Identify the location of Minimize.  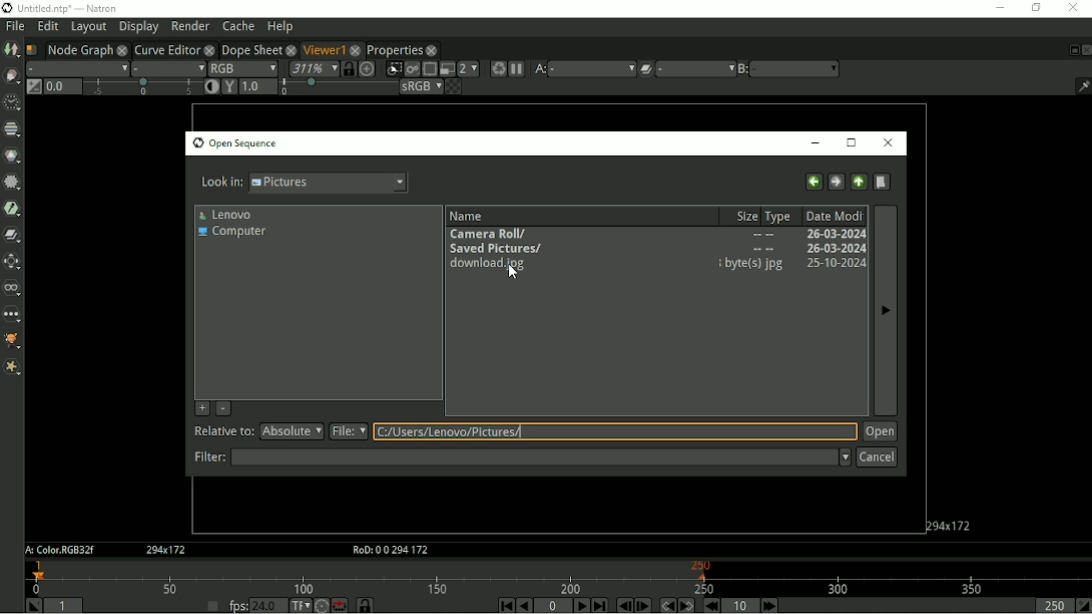
(814, 142).